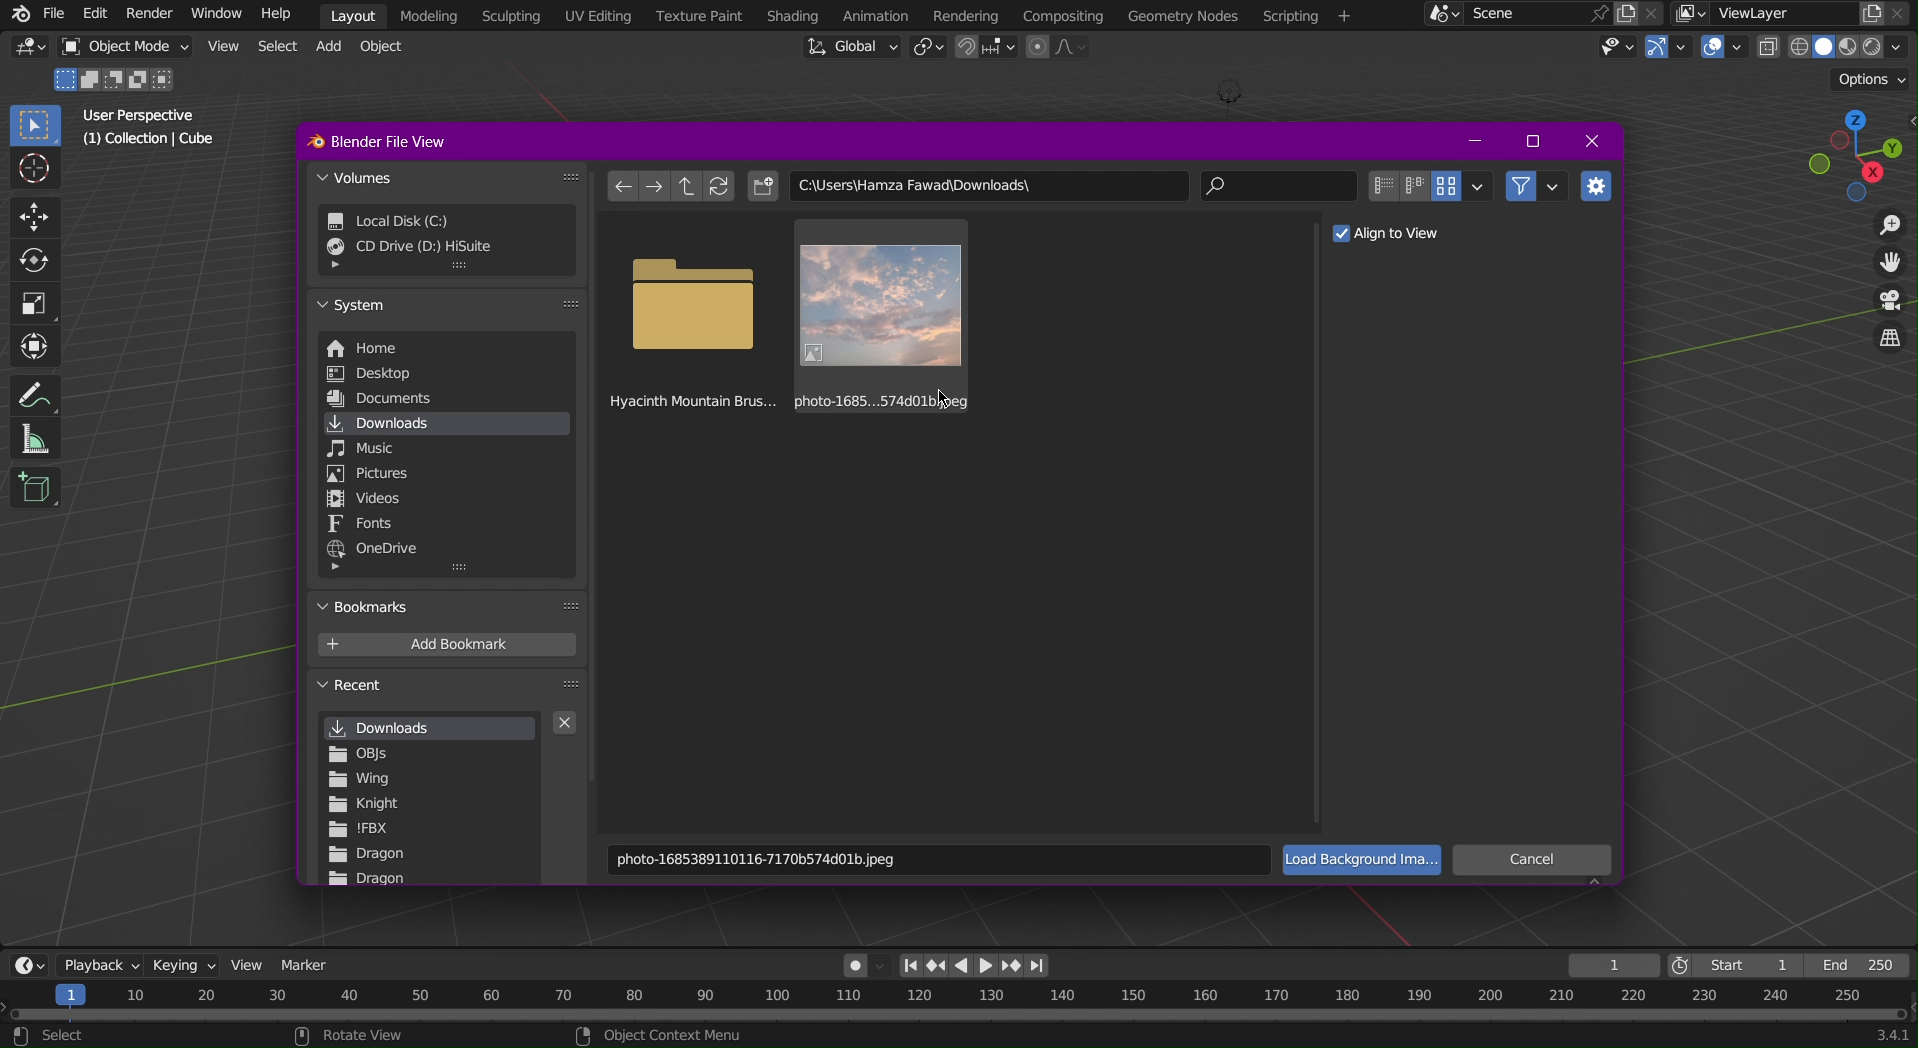  What do you see at coordinates (369, 856) in the screenshot?
I see `Dragon` at bounding box center [369, 856].